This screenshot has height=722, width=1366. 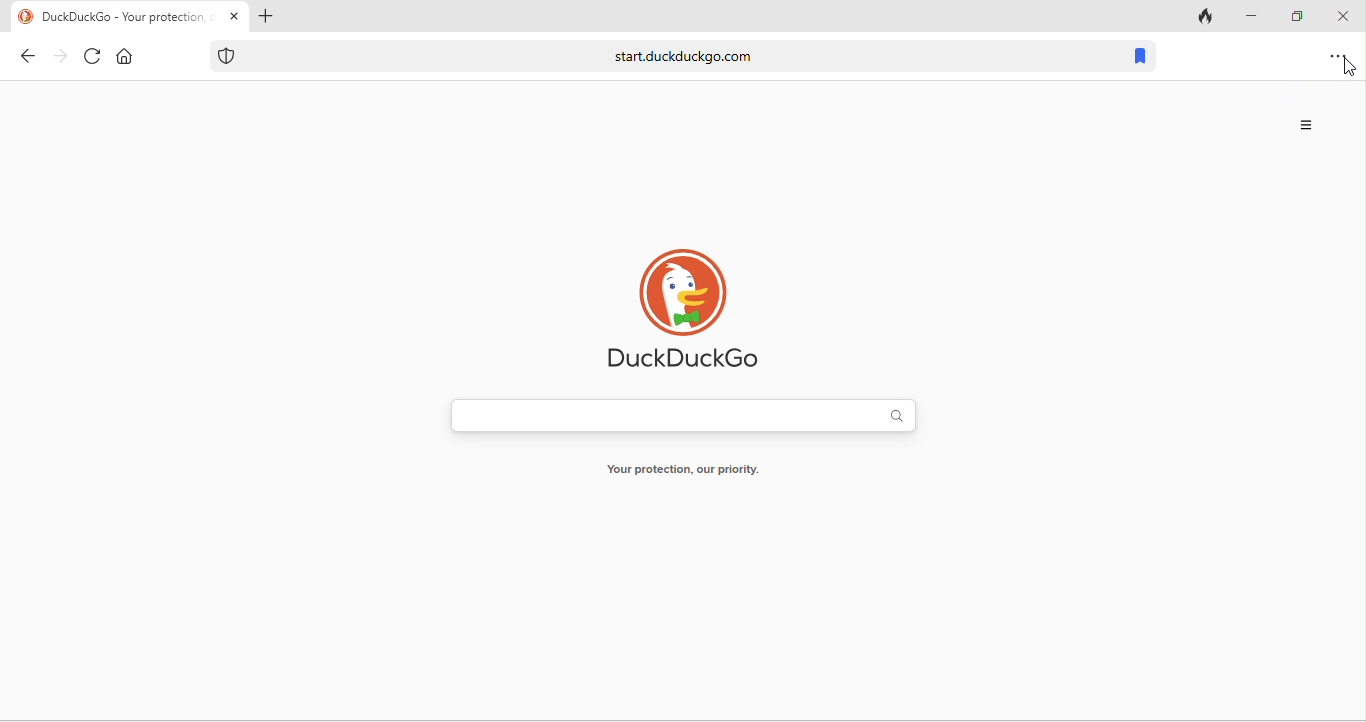 What do you see at coordinates (23, 59) in the screenshot?
I see `back` at bounding box center [23, 59].